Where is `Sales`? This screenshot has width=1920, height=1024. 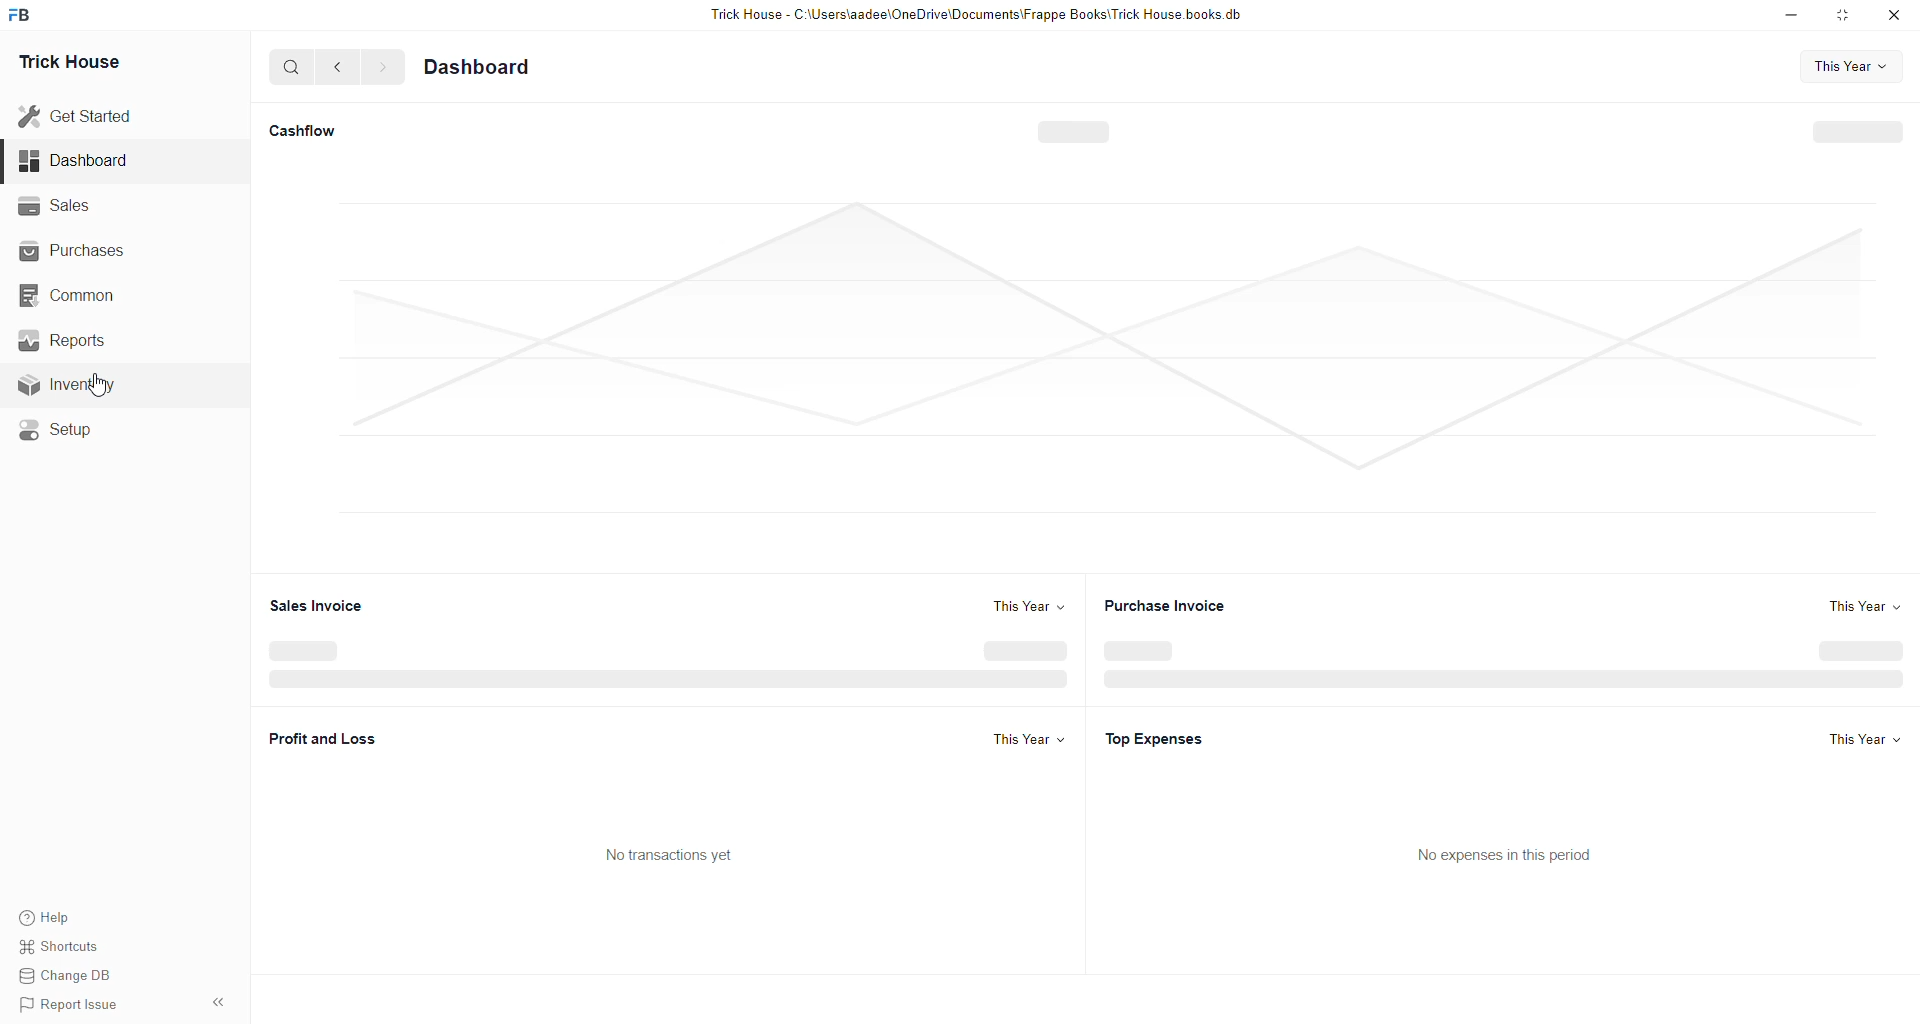 Sales is located at coordinates (58, 211).